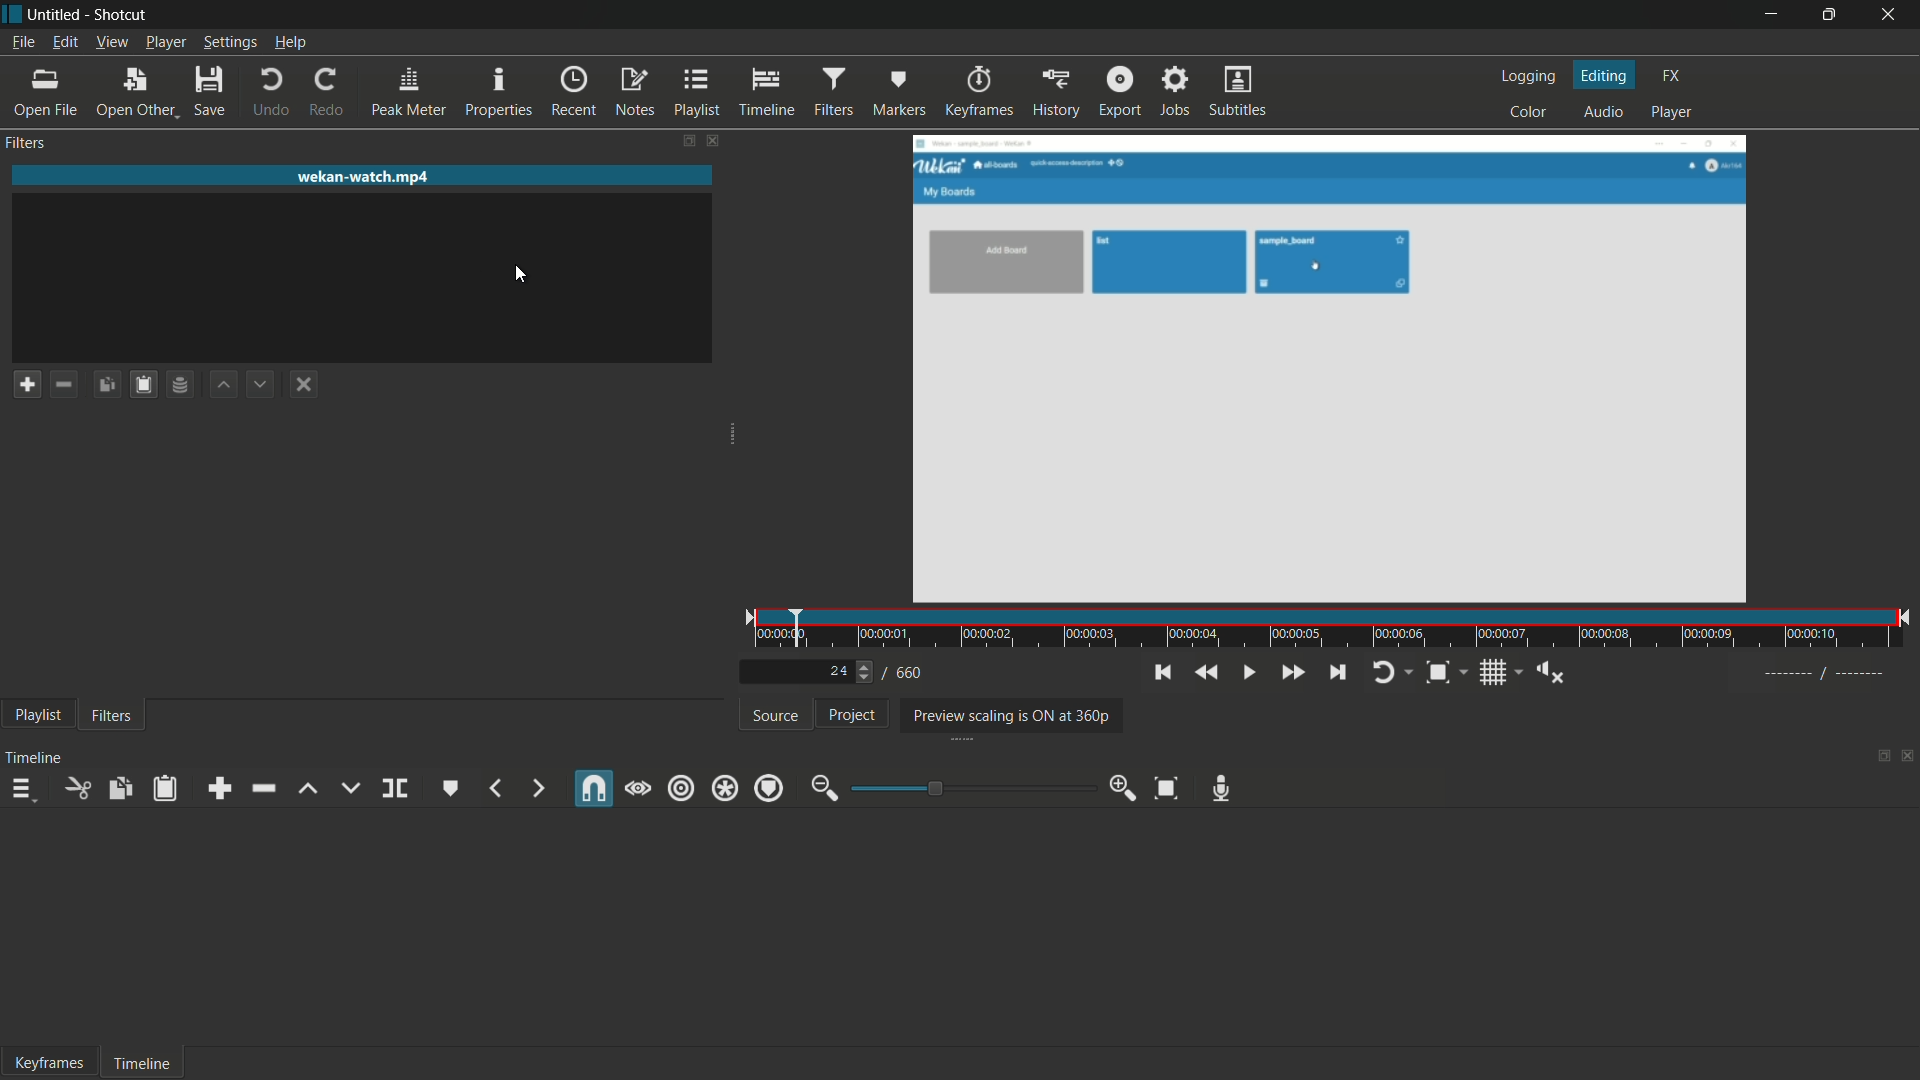 This screenshot has width=1920, height=1080. I want to click on create or edit marker, so click(448, 787).